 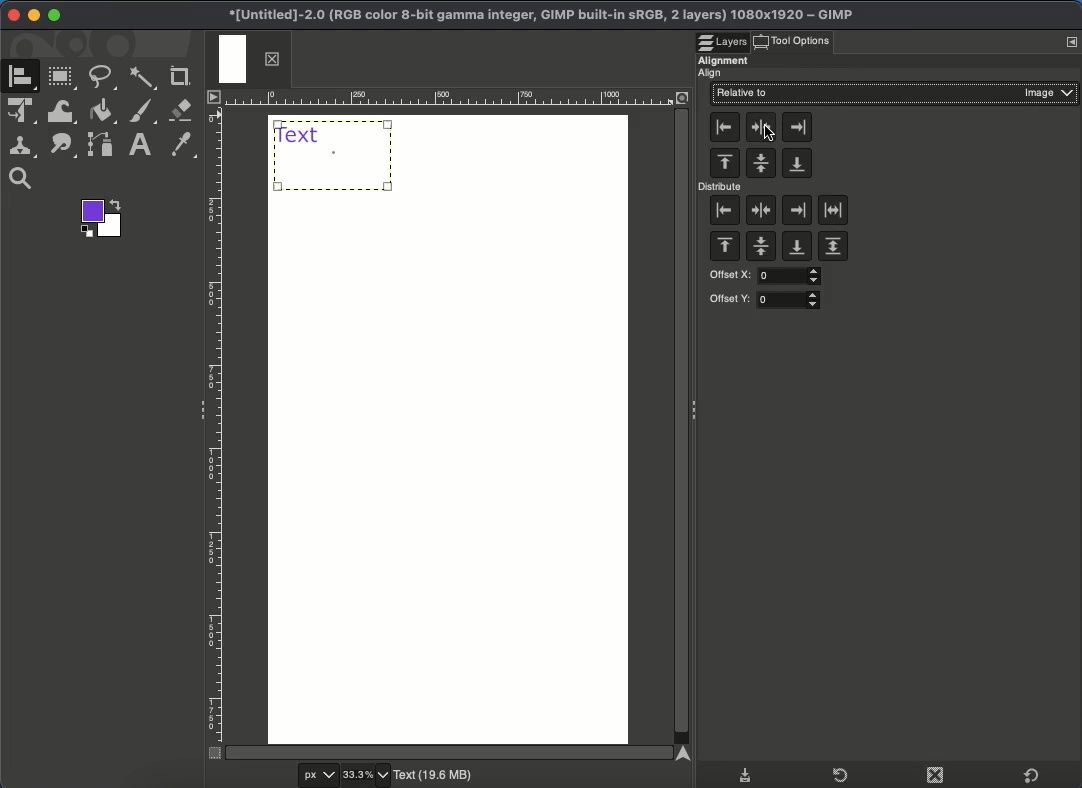 What do you see at coordinates (723, 212) in the screenshot?
I see `Distribute left edges` at bounding box center [723, 212].